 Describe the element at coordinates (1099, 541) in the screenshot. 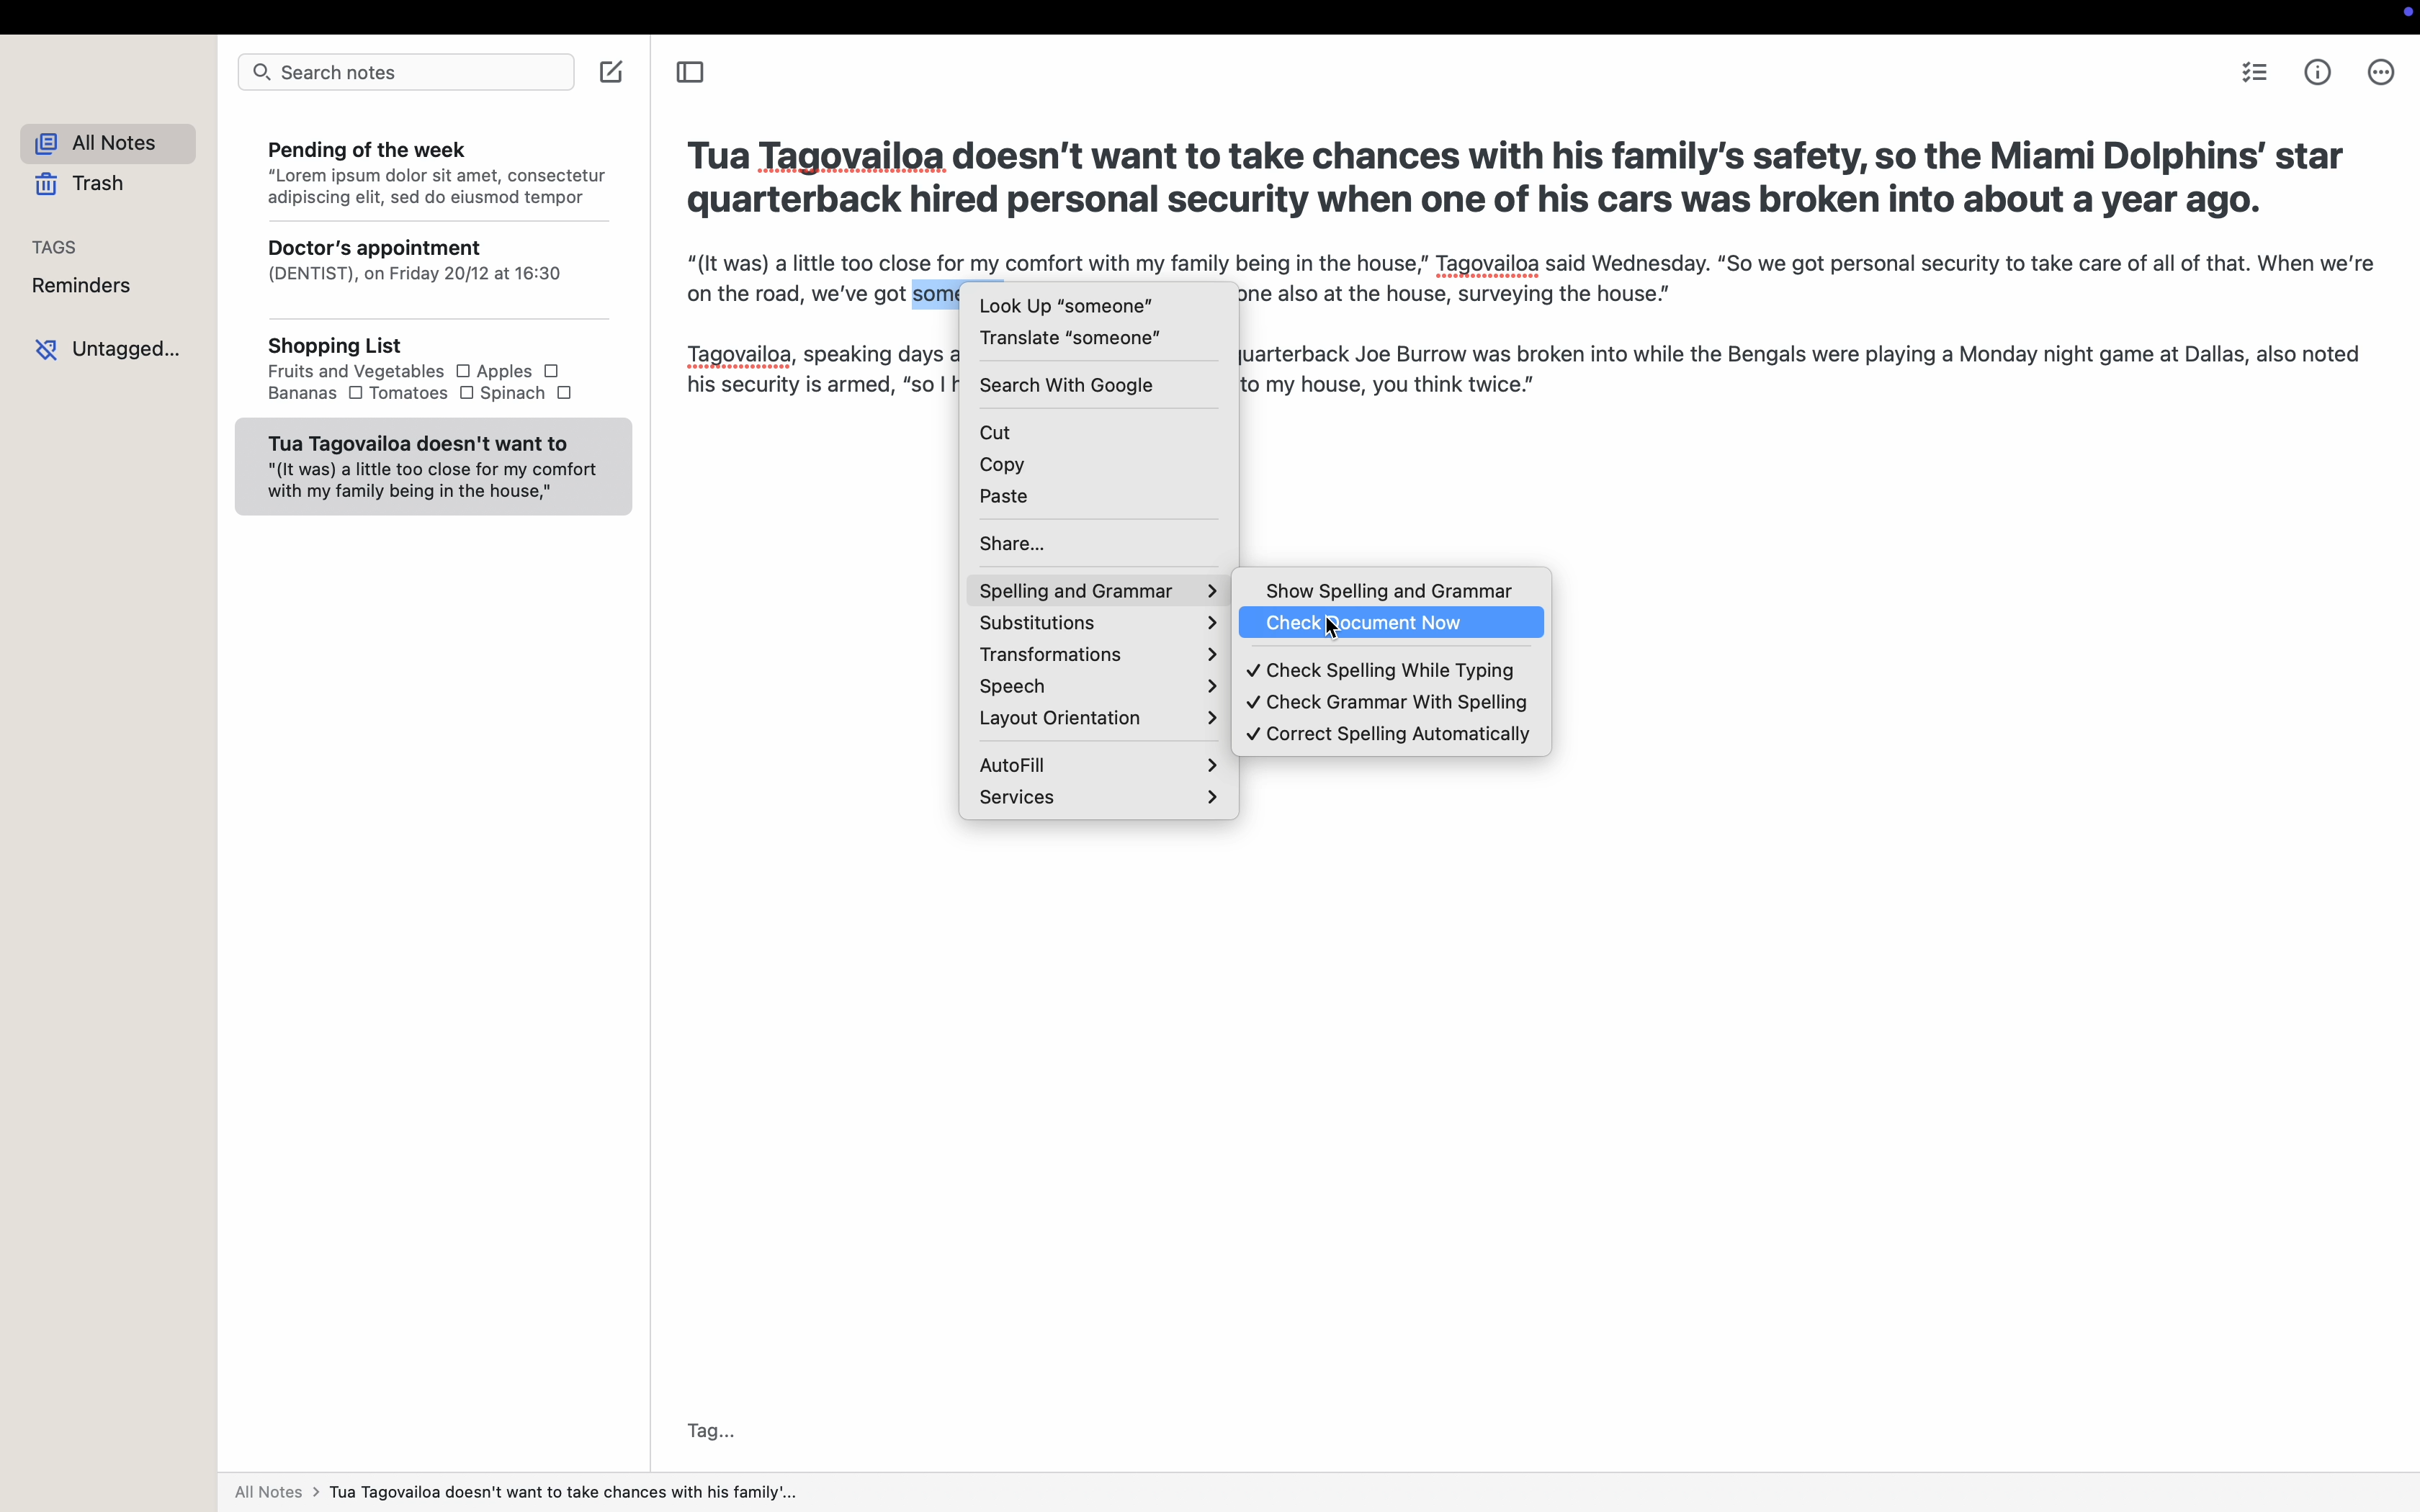

I see `share` at that location.